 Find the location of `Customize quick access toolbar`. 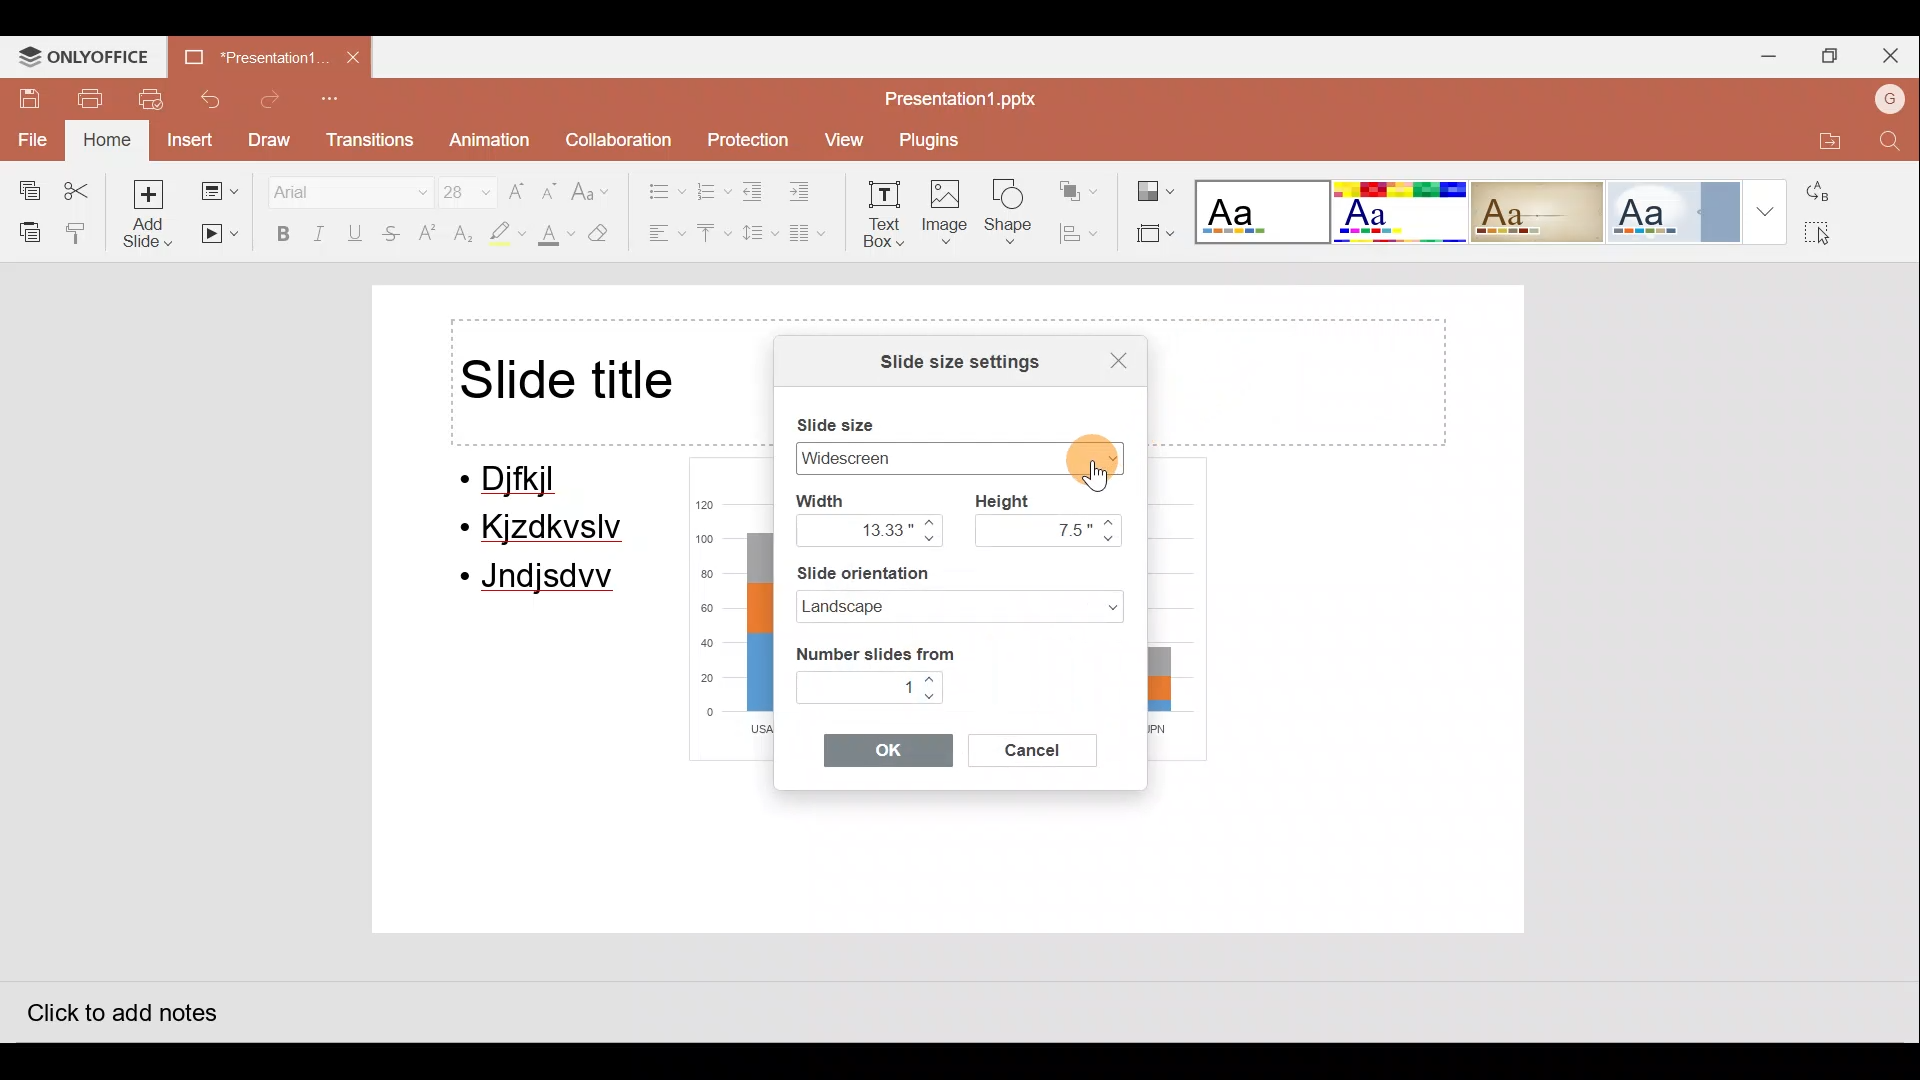

Customize quick access toolbar is located at coordinates (335, 100).